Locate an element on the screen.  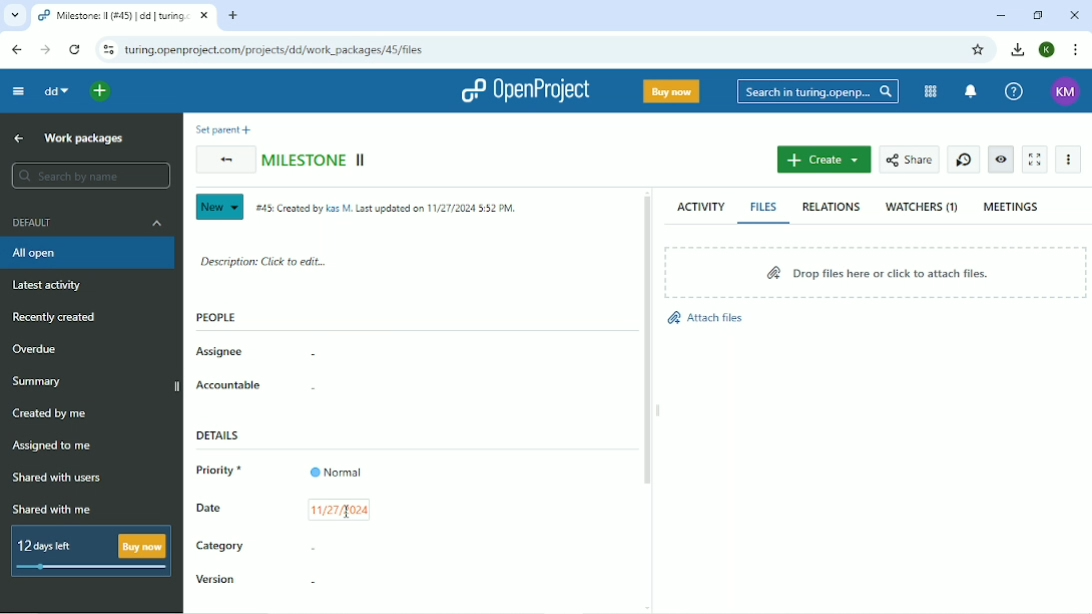
Minimize is located at coordinates (1001, 15).